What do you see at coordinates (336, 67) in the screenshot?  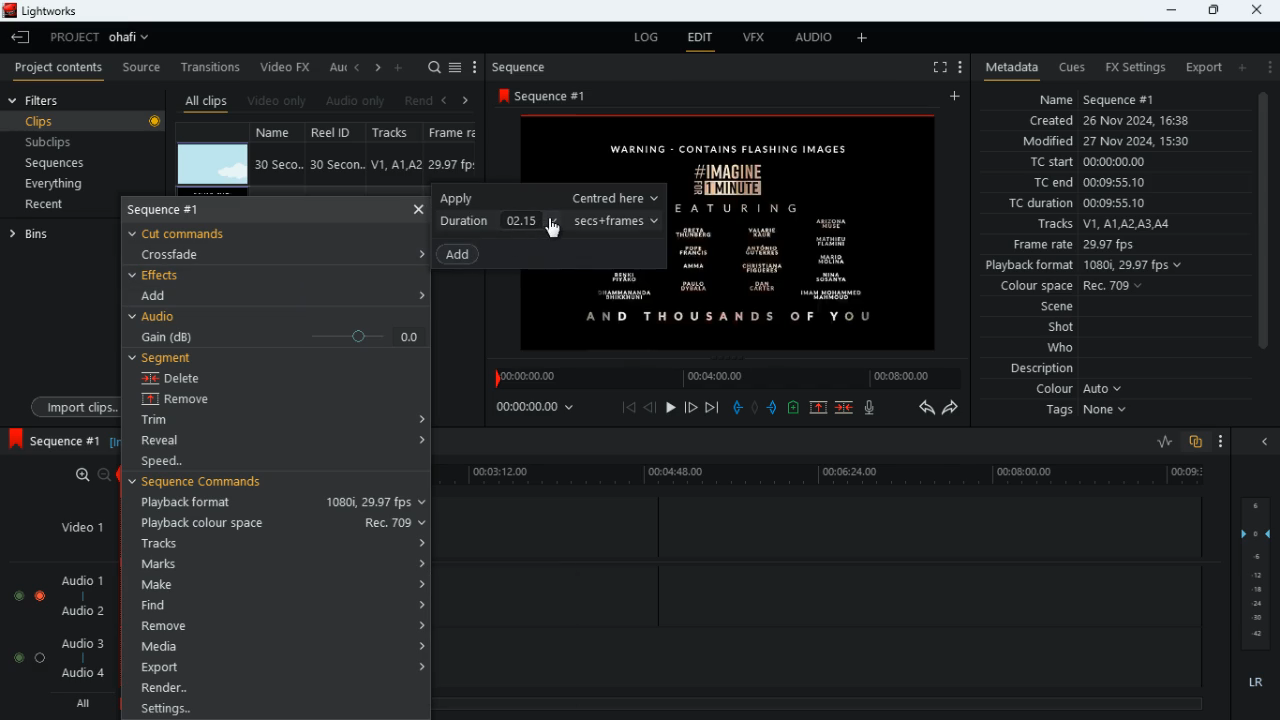 I see `au` at bounding box center [336, 67].